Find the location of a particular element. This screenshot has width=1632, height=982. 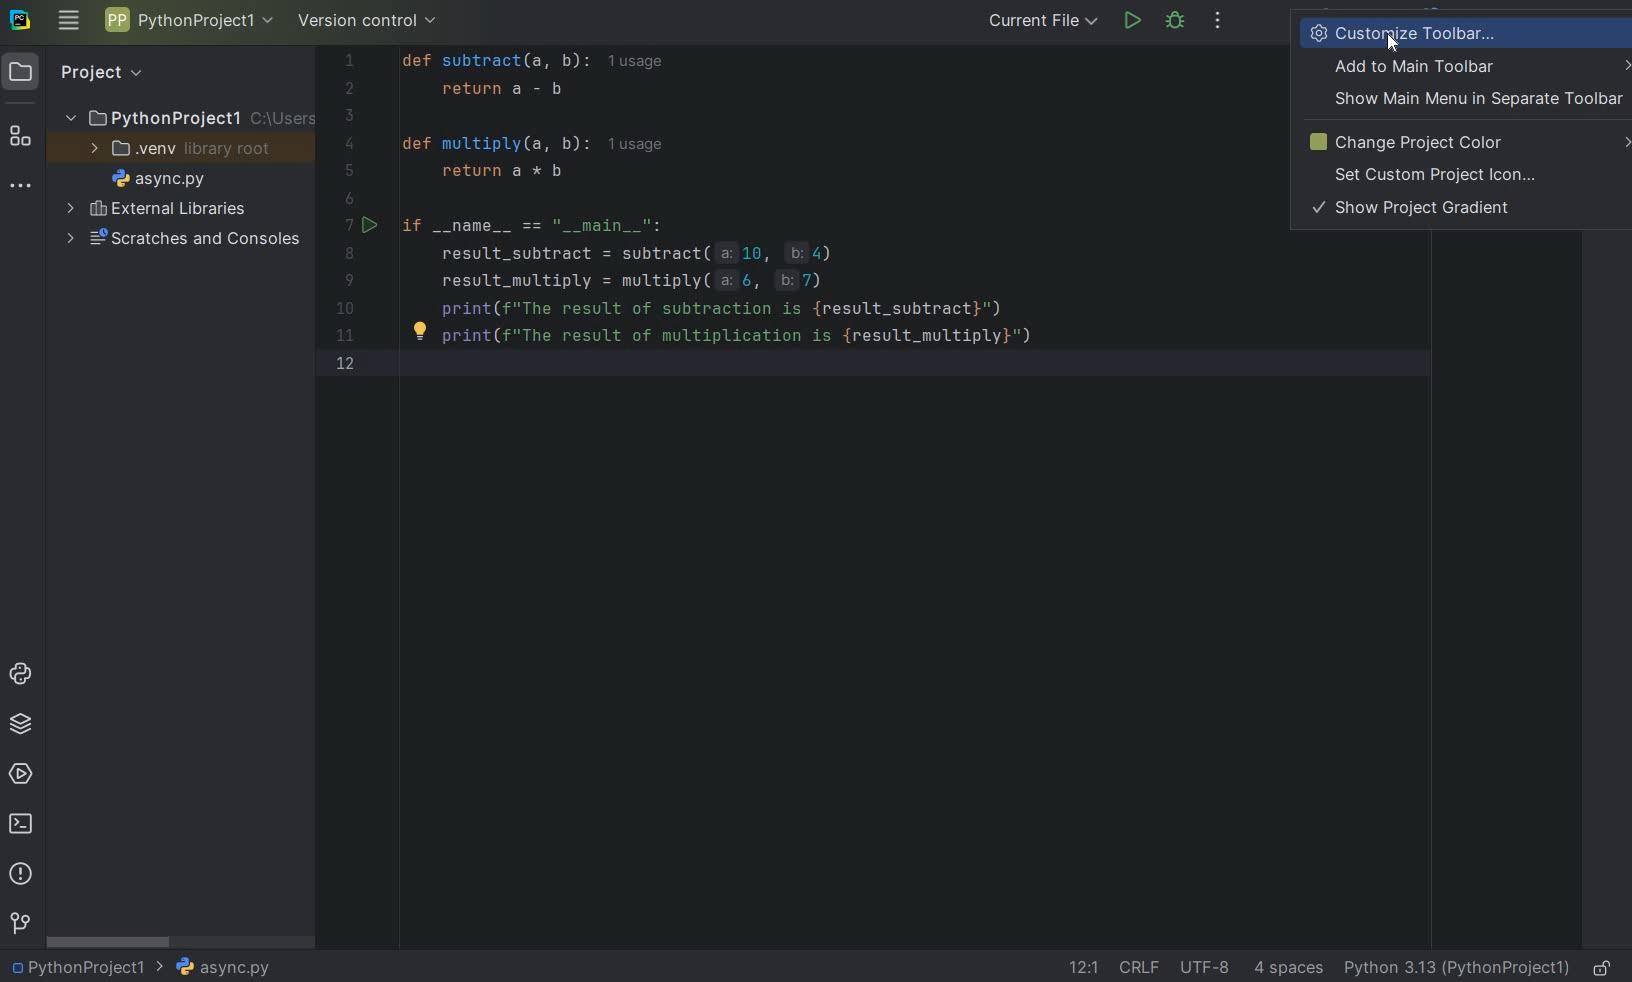

PYTHON PACKAGES is located at coordinates (20, 727).